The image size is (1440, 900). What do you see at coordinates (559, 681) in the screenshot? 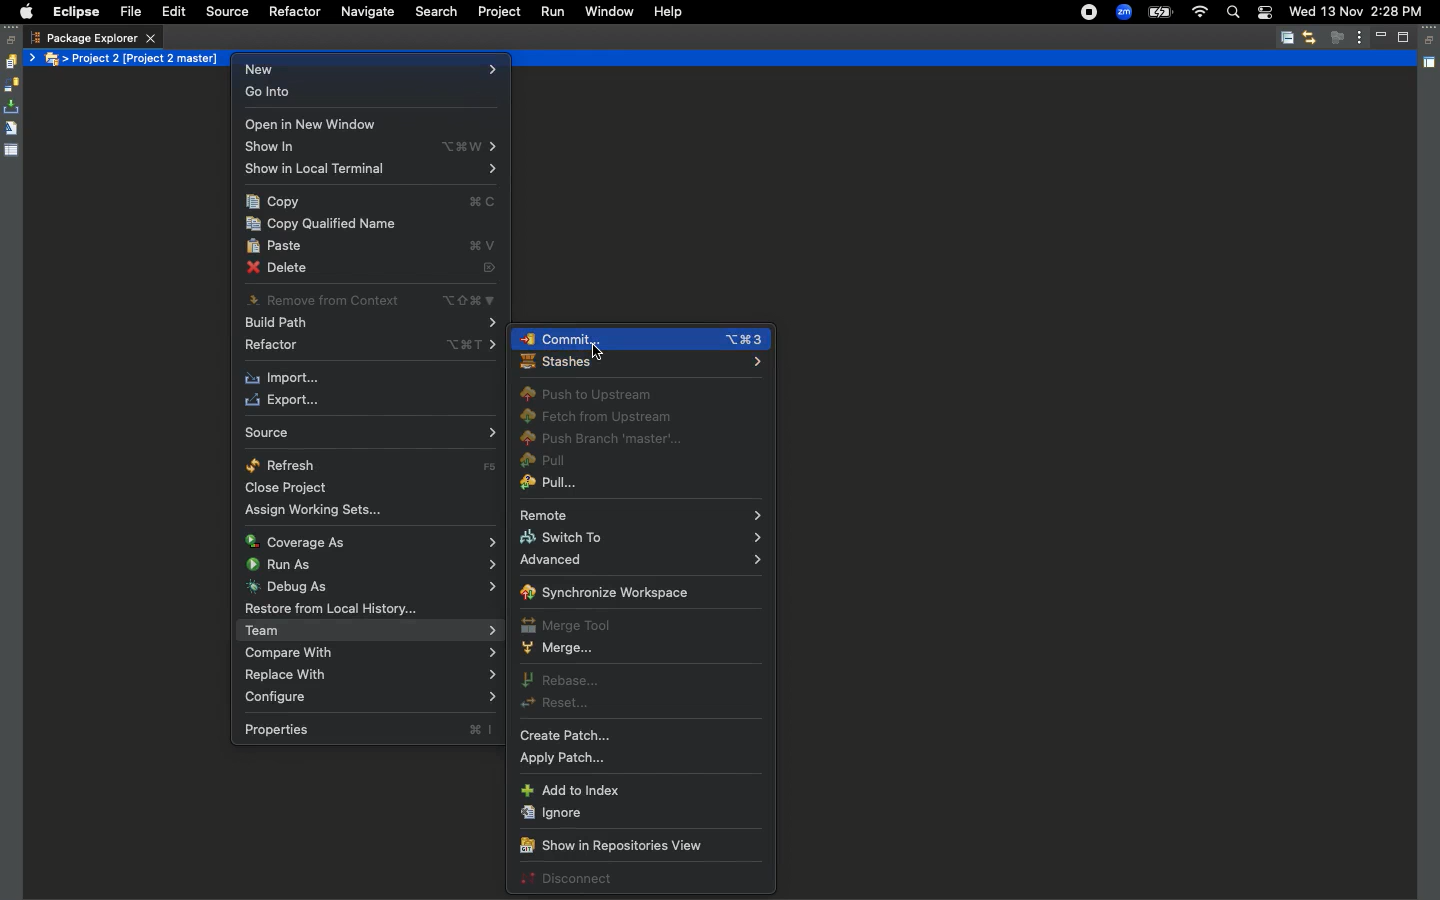
I see `Rebase` at bounding box center [559, 681].